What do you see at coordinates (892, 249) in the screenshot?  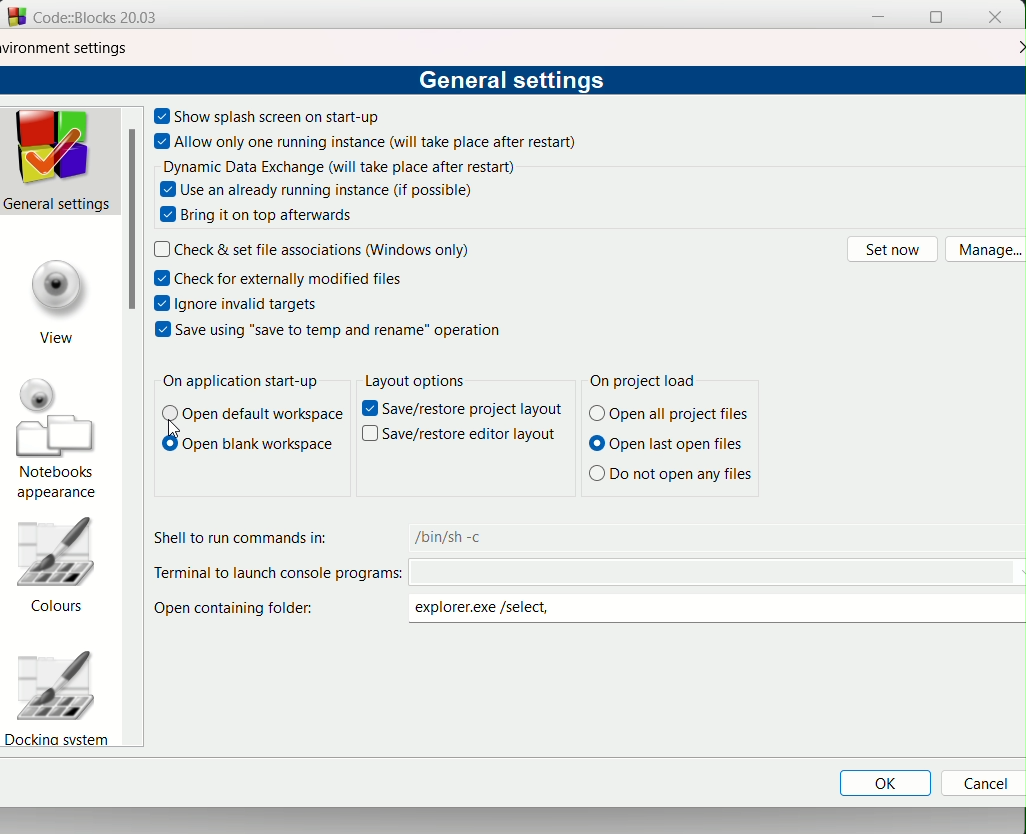 I see `set now` at bounding box center [892, 249].